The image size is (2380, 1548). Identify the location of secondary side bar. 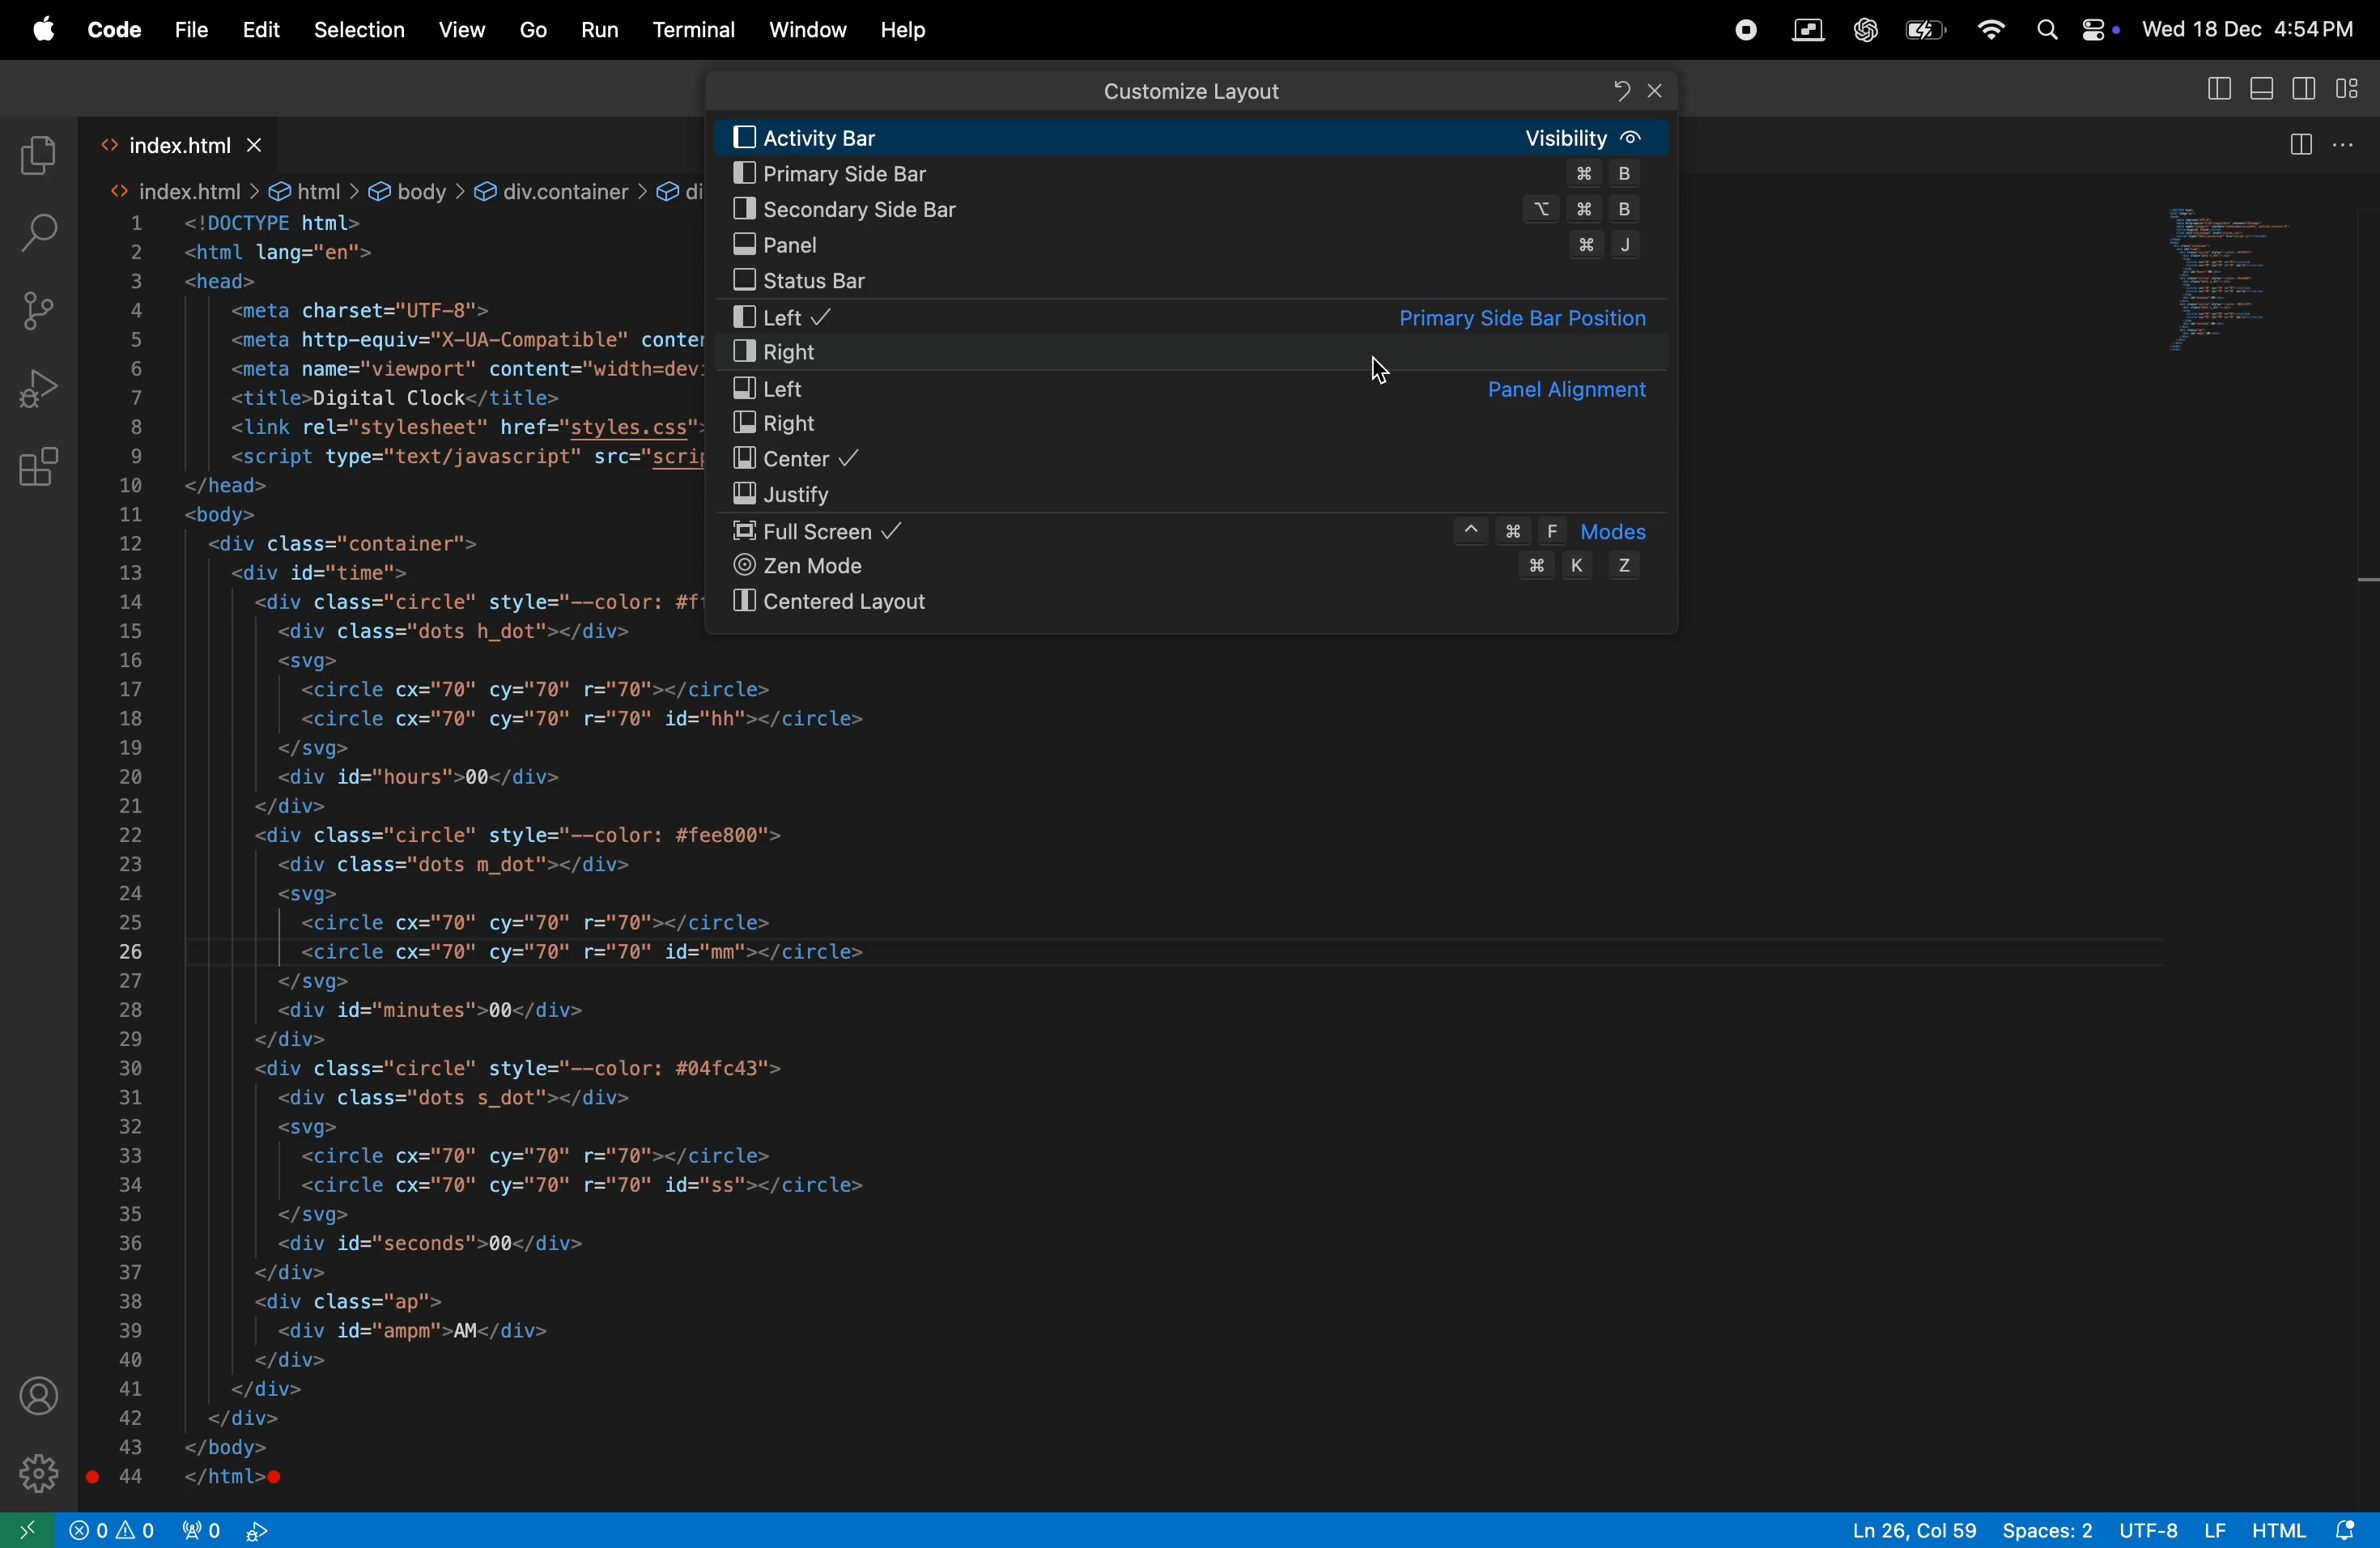
(1188, 209).